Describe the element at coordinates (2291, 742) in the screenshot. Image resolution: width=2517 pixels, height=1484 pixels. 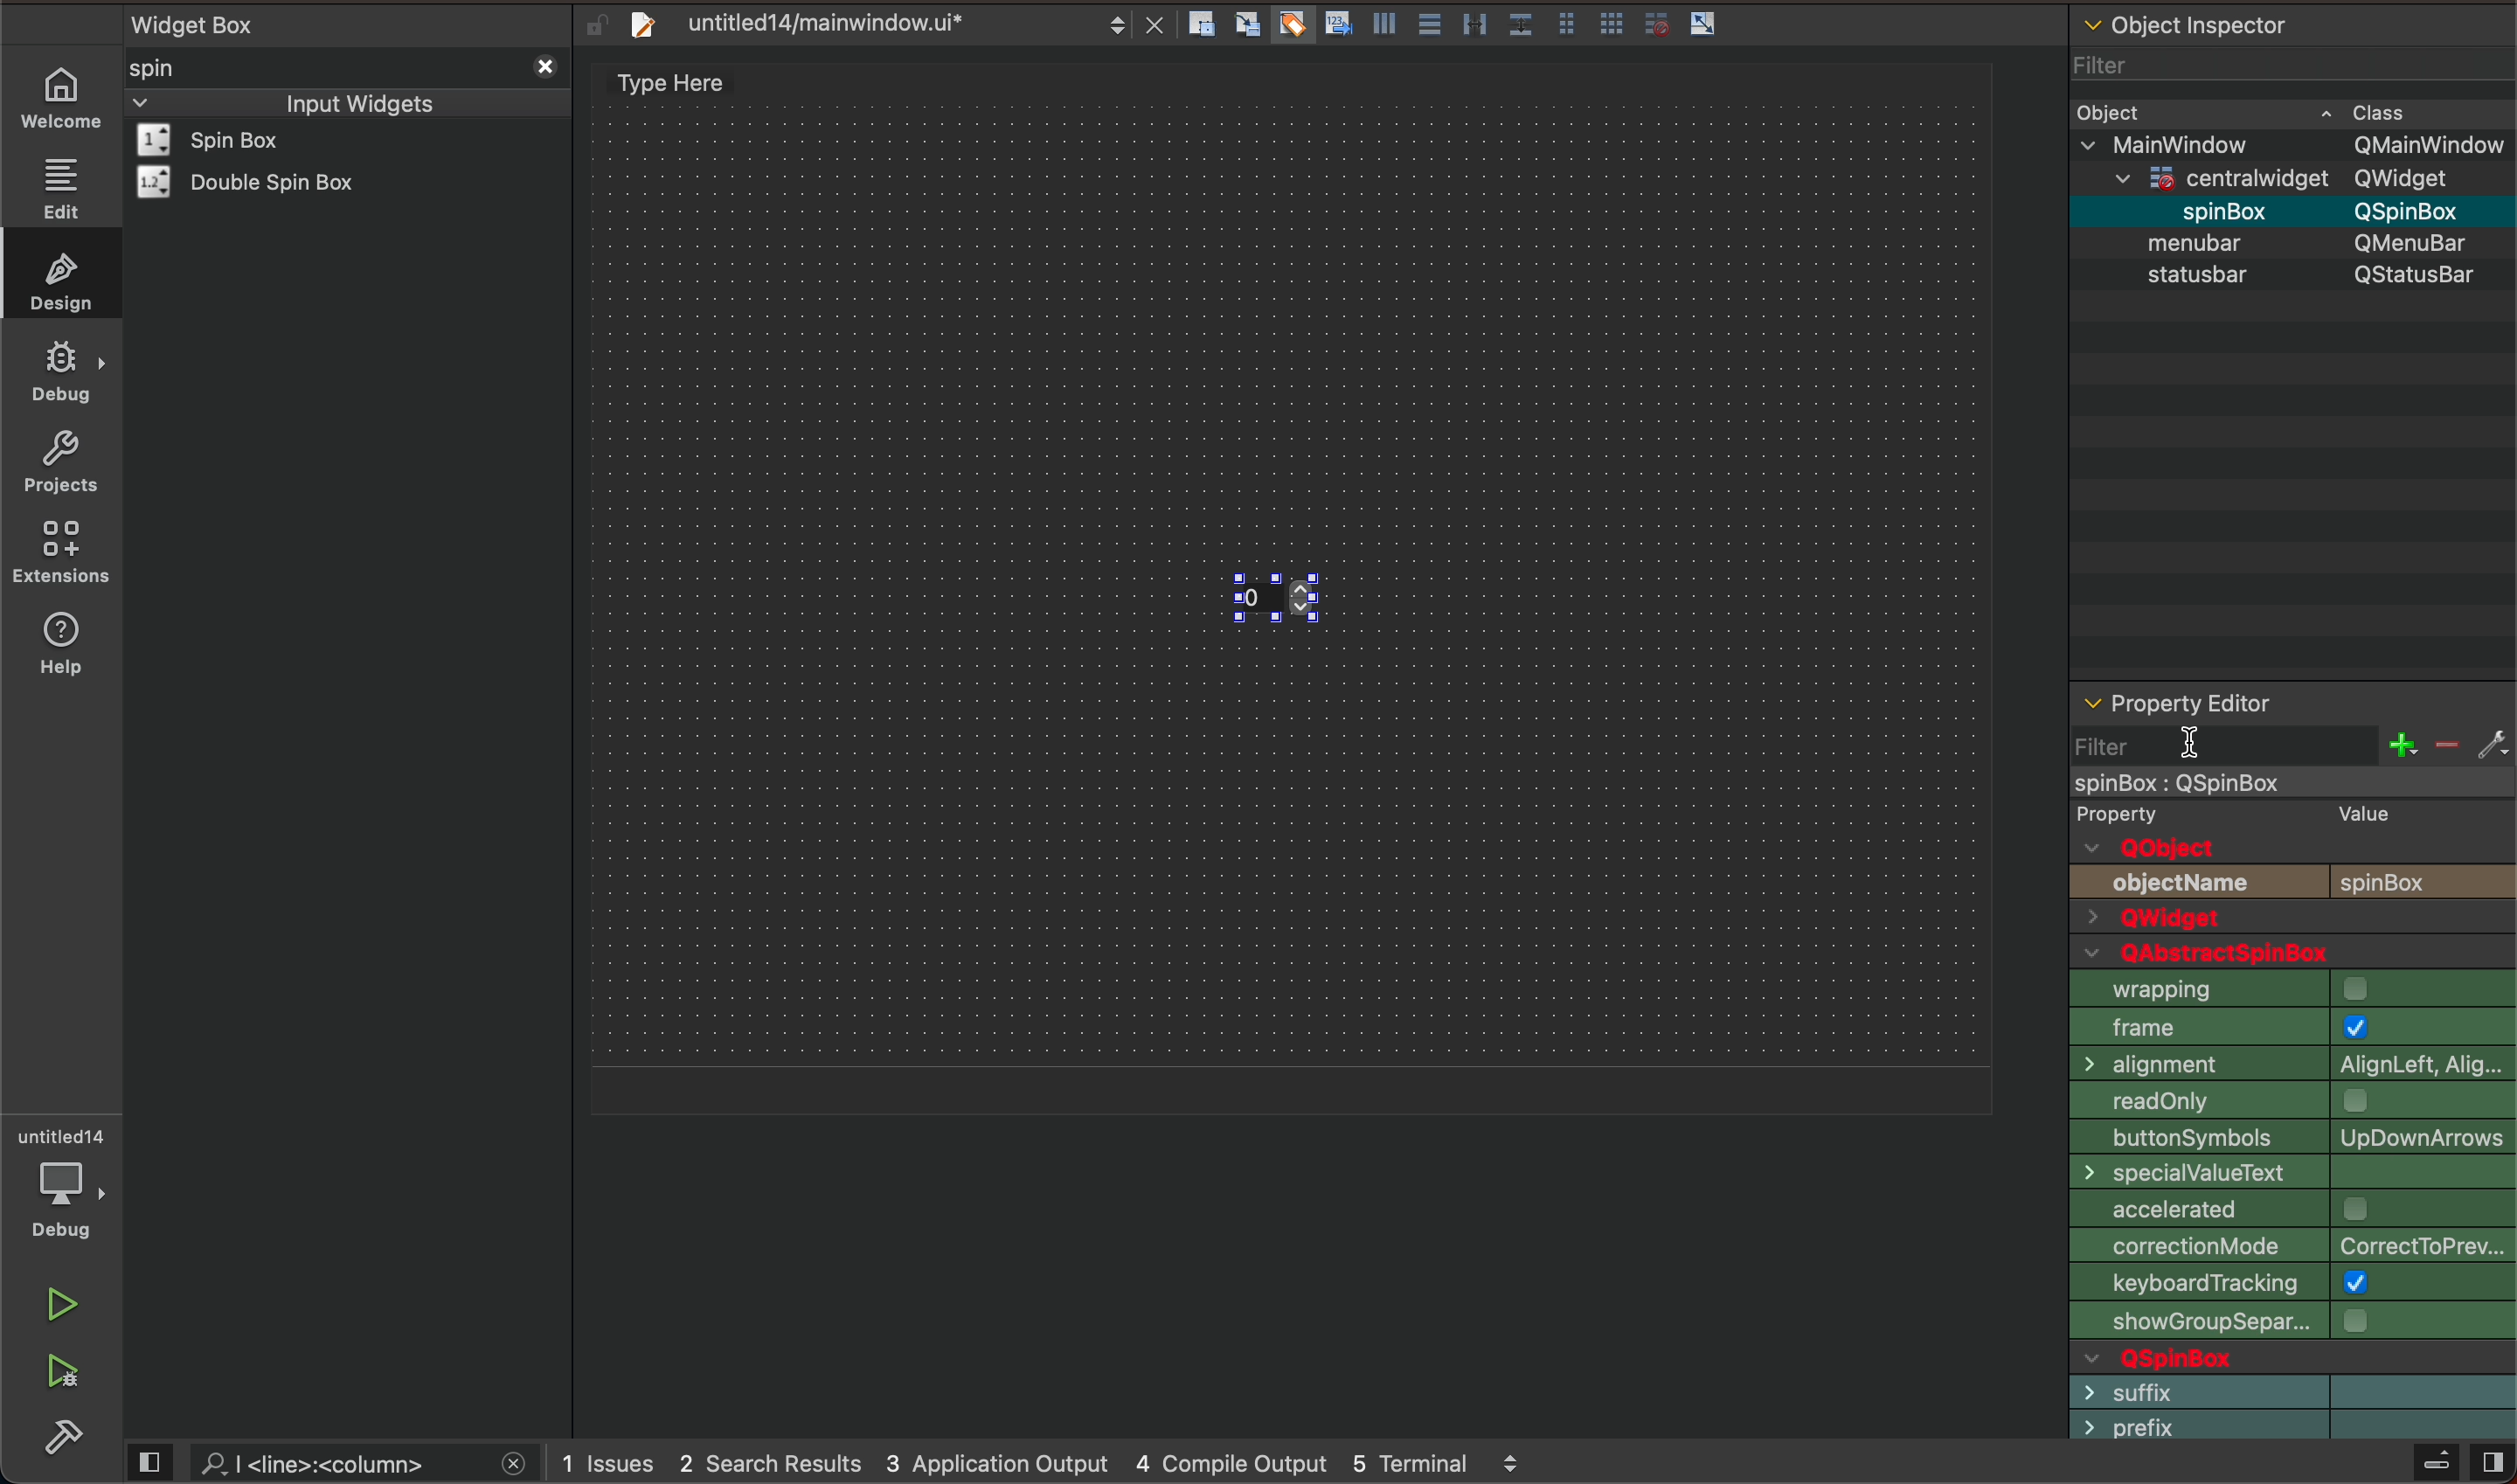
I see `filter` at that location.